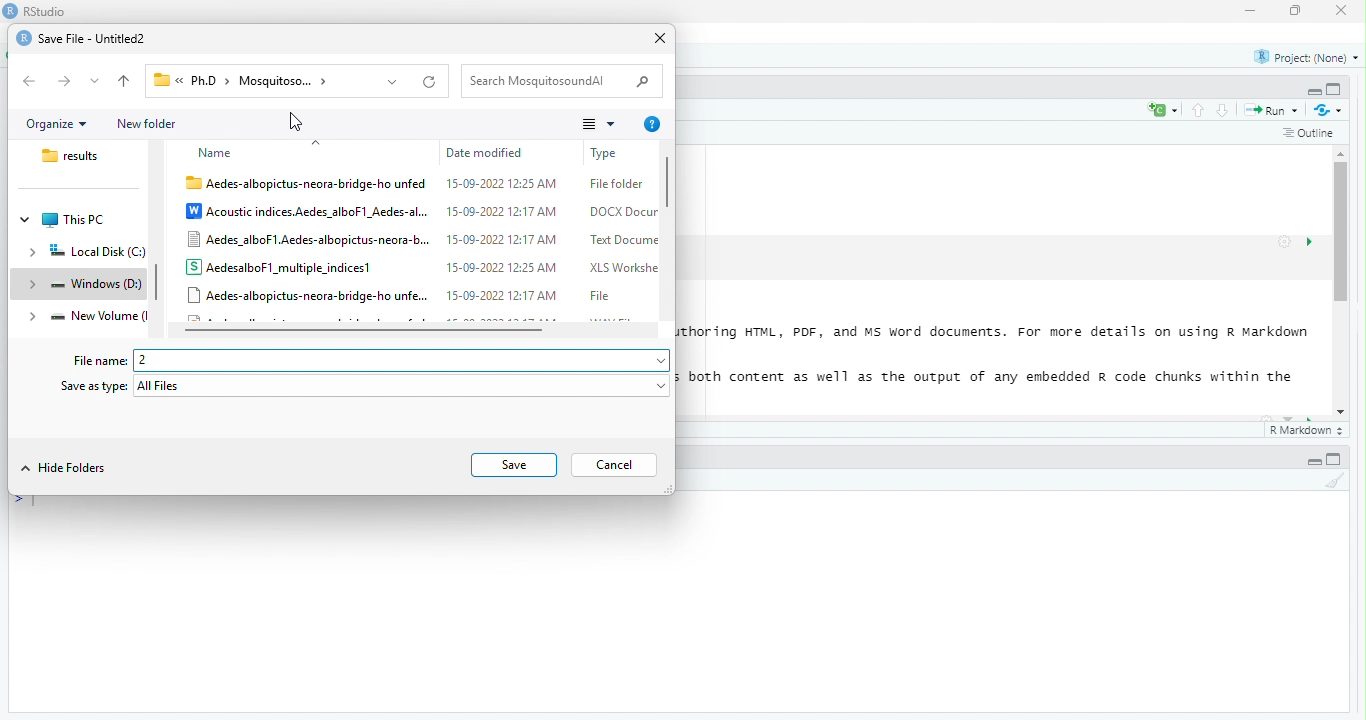 This screenshot has height=720, width=1366. I want to click on Cancel, so click(615, 465).